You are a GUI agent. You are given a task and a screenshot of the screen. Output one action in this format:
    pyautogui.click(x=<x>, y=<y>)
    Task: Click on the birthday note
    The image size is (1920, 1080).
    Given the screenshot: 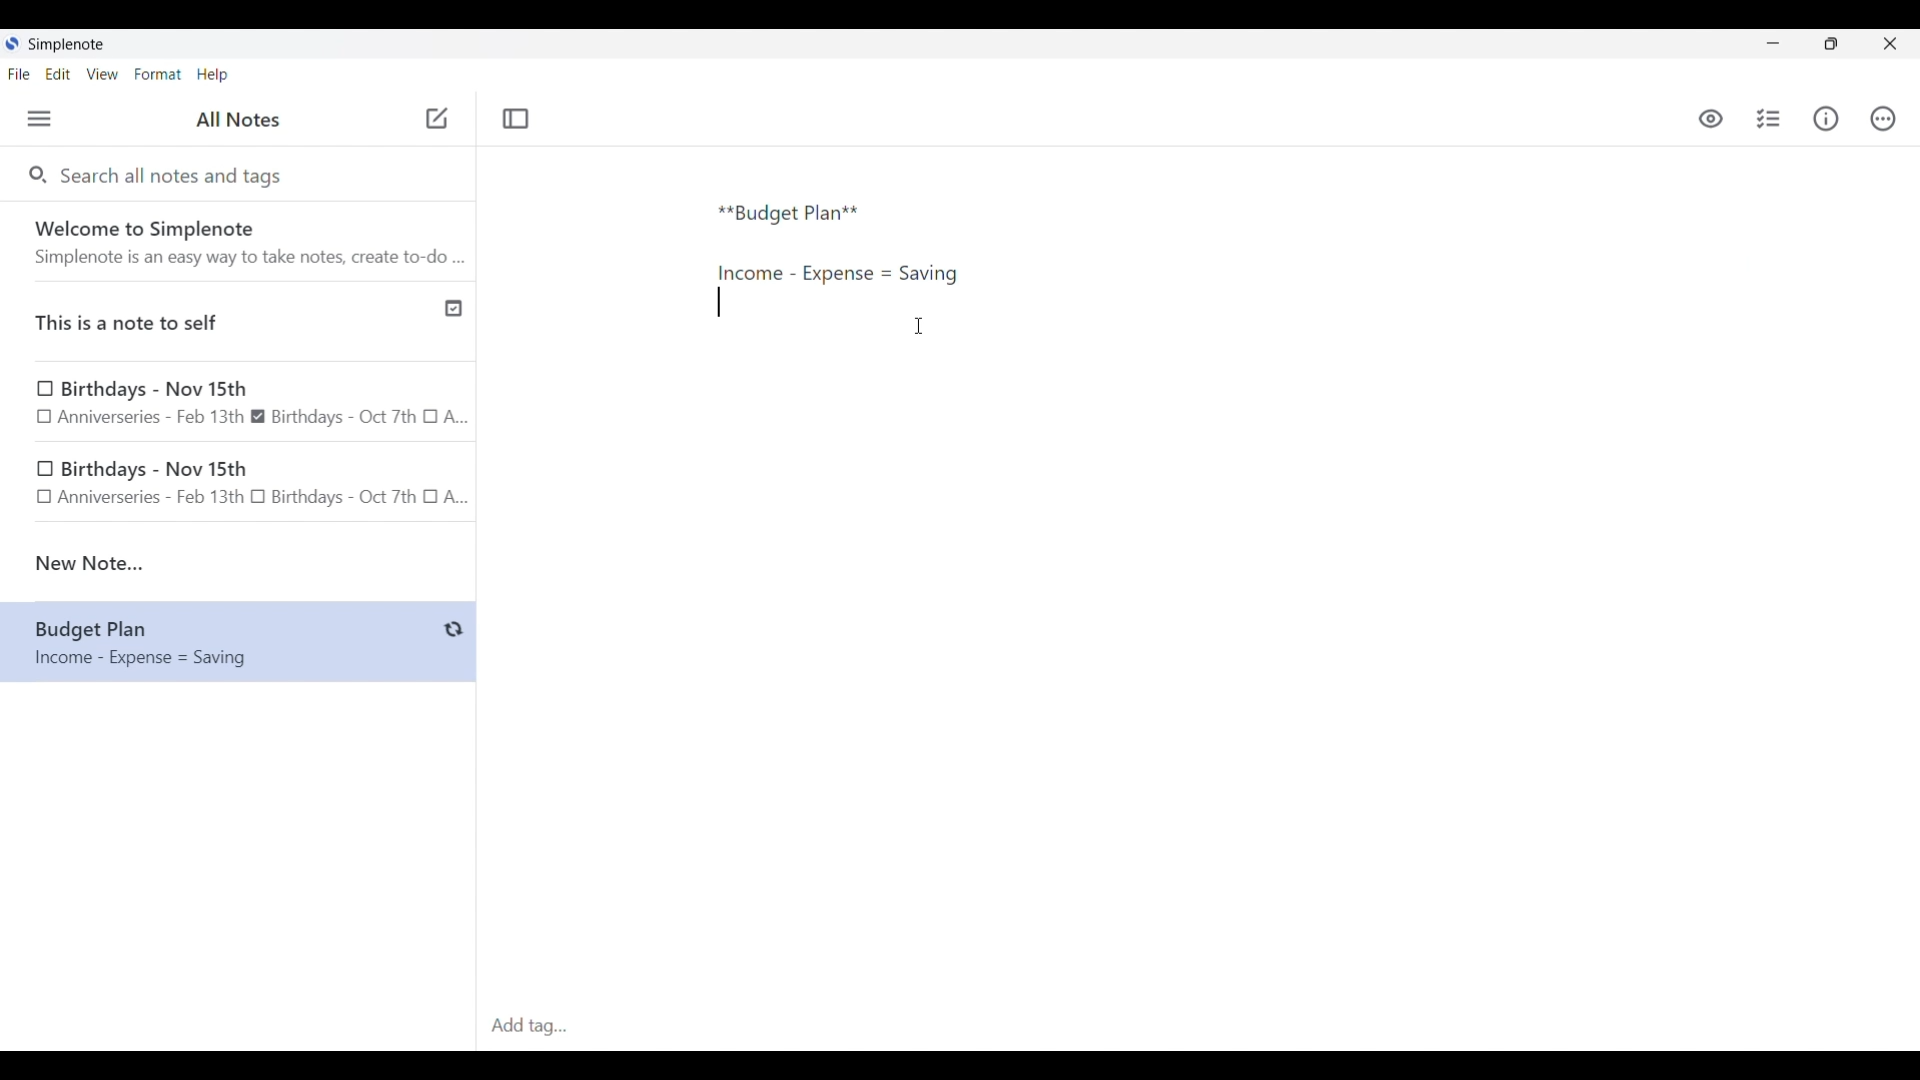 What is the action you would take?
    pyautogui.click(x=240, y=486)
    